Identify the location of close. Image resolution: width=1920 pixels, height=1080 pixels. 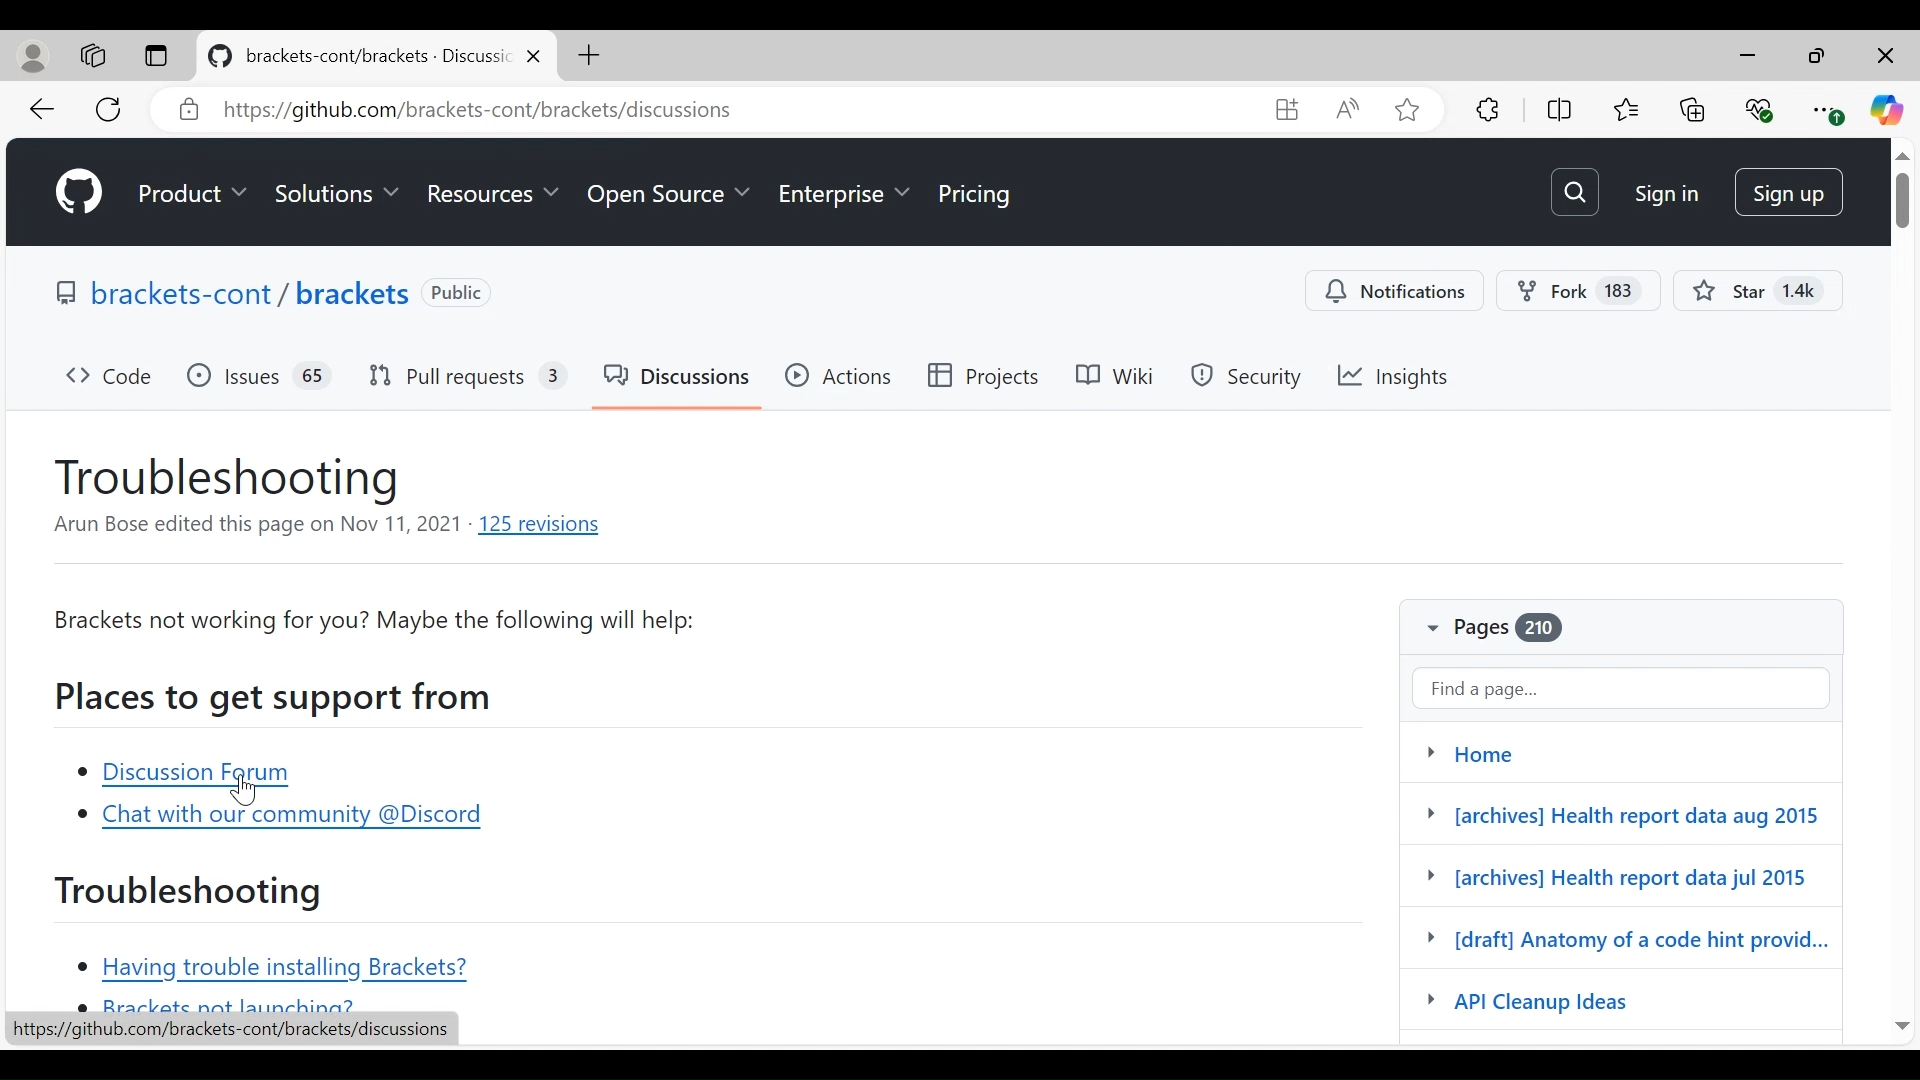
(535, 59).